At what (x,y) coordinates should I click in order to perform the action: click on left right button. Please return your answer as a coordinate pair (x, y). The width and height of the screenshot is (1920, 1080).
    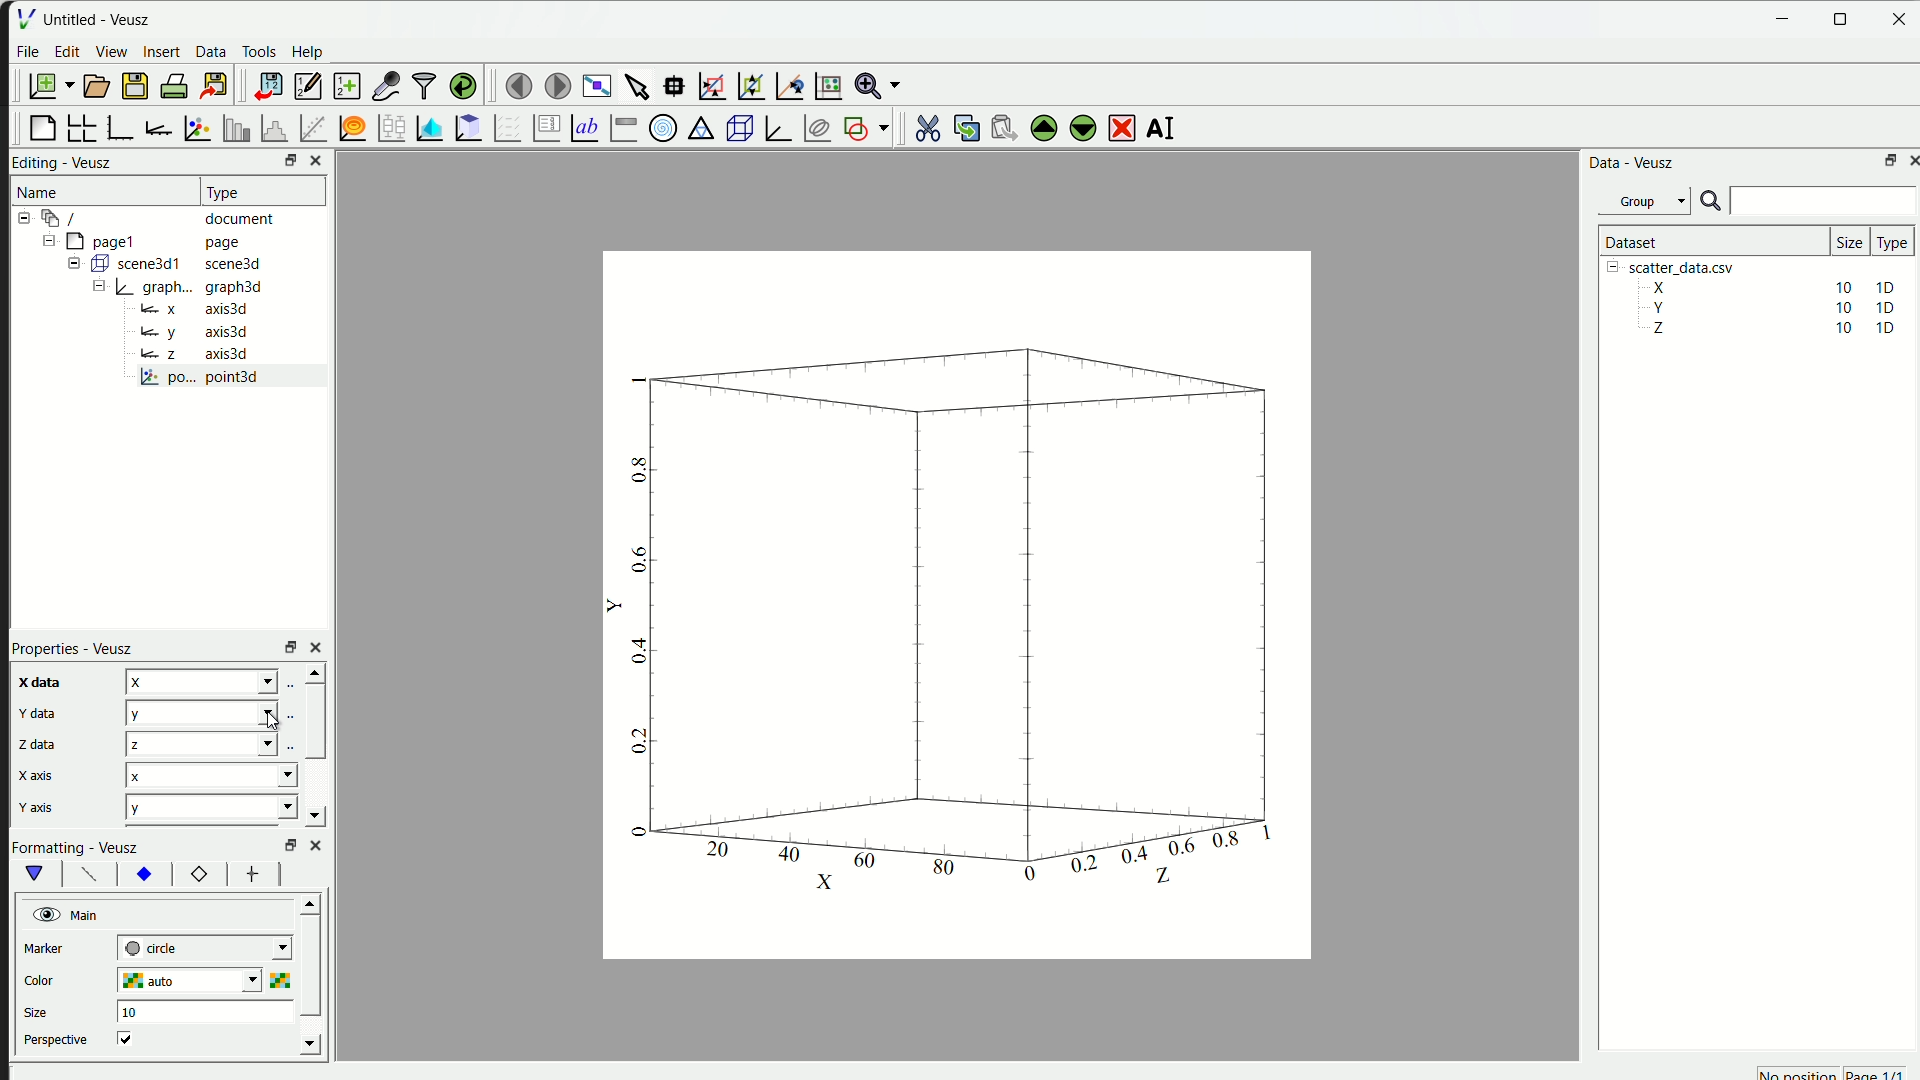
    Looking at the image, I should click on (308, 874).